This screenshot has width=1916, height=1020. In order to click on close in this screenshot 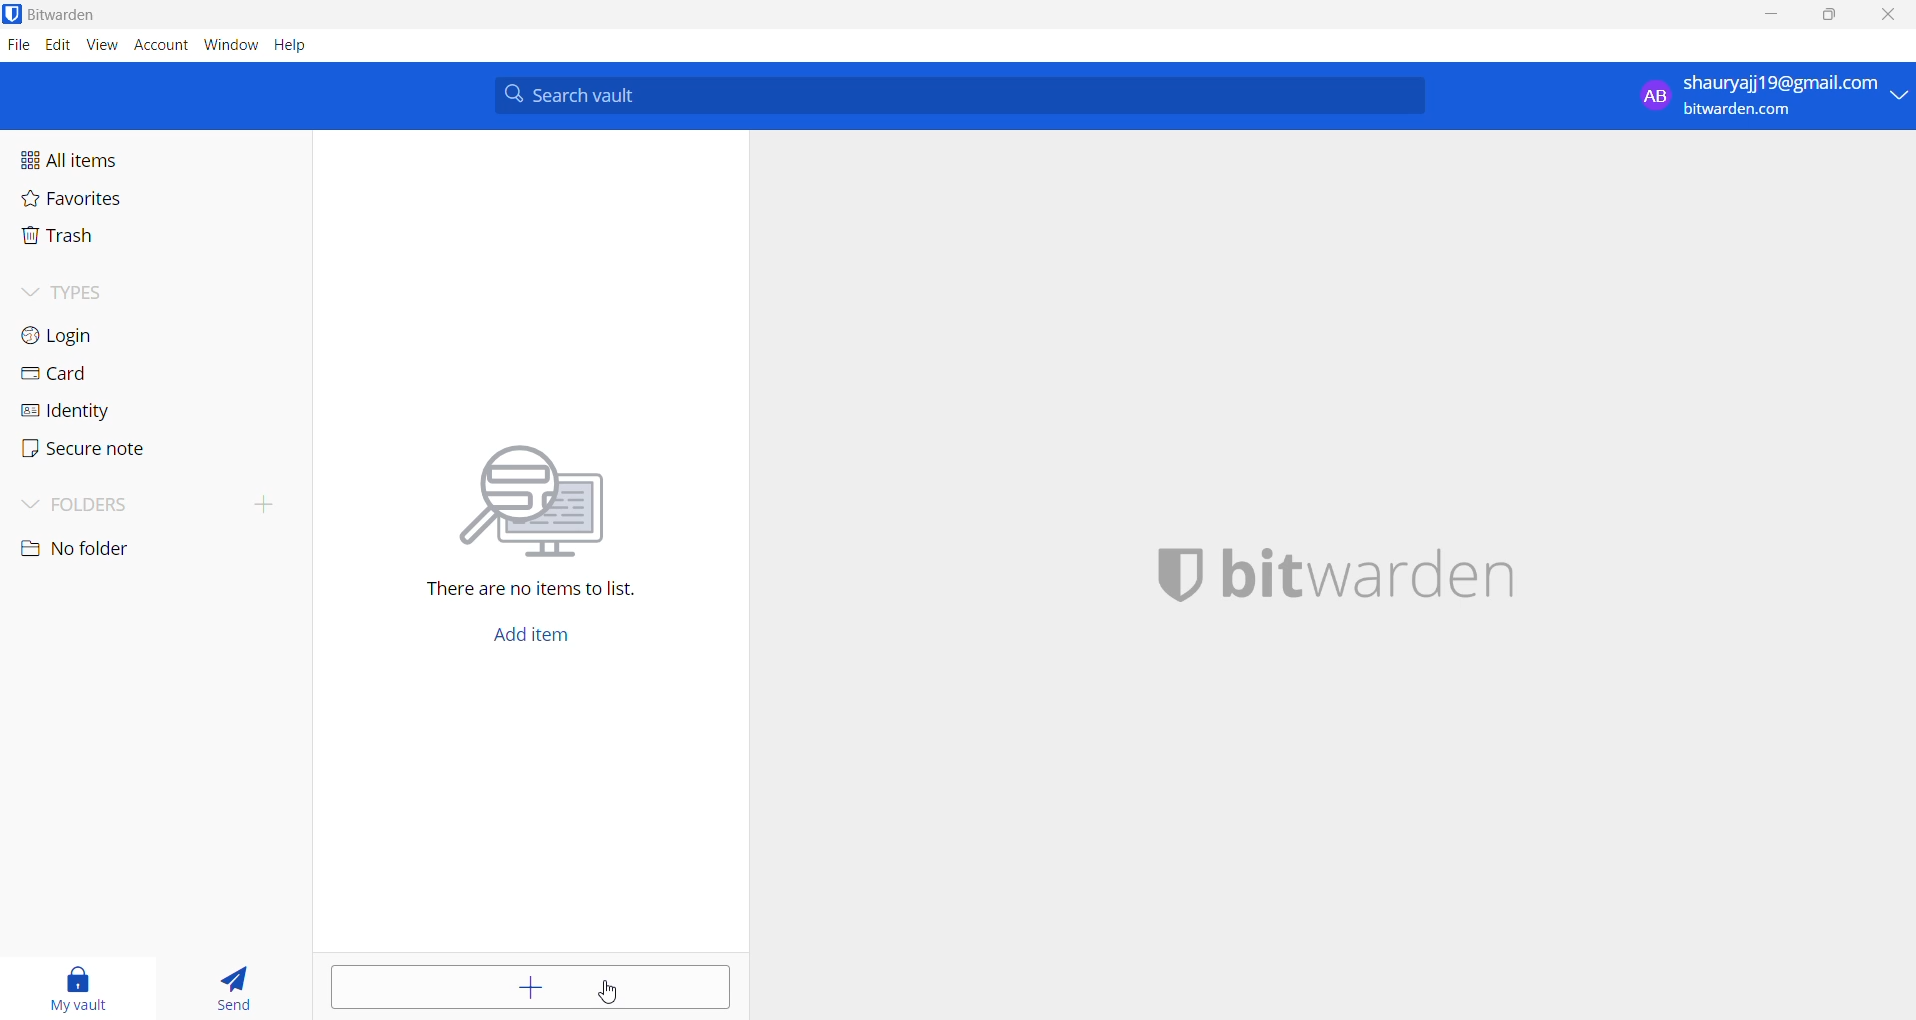, I will do `click(1894, 15)`.